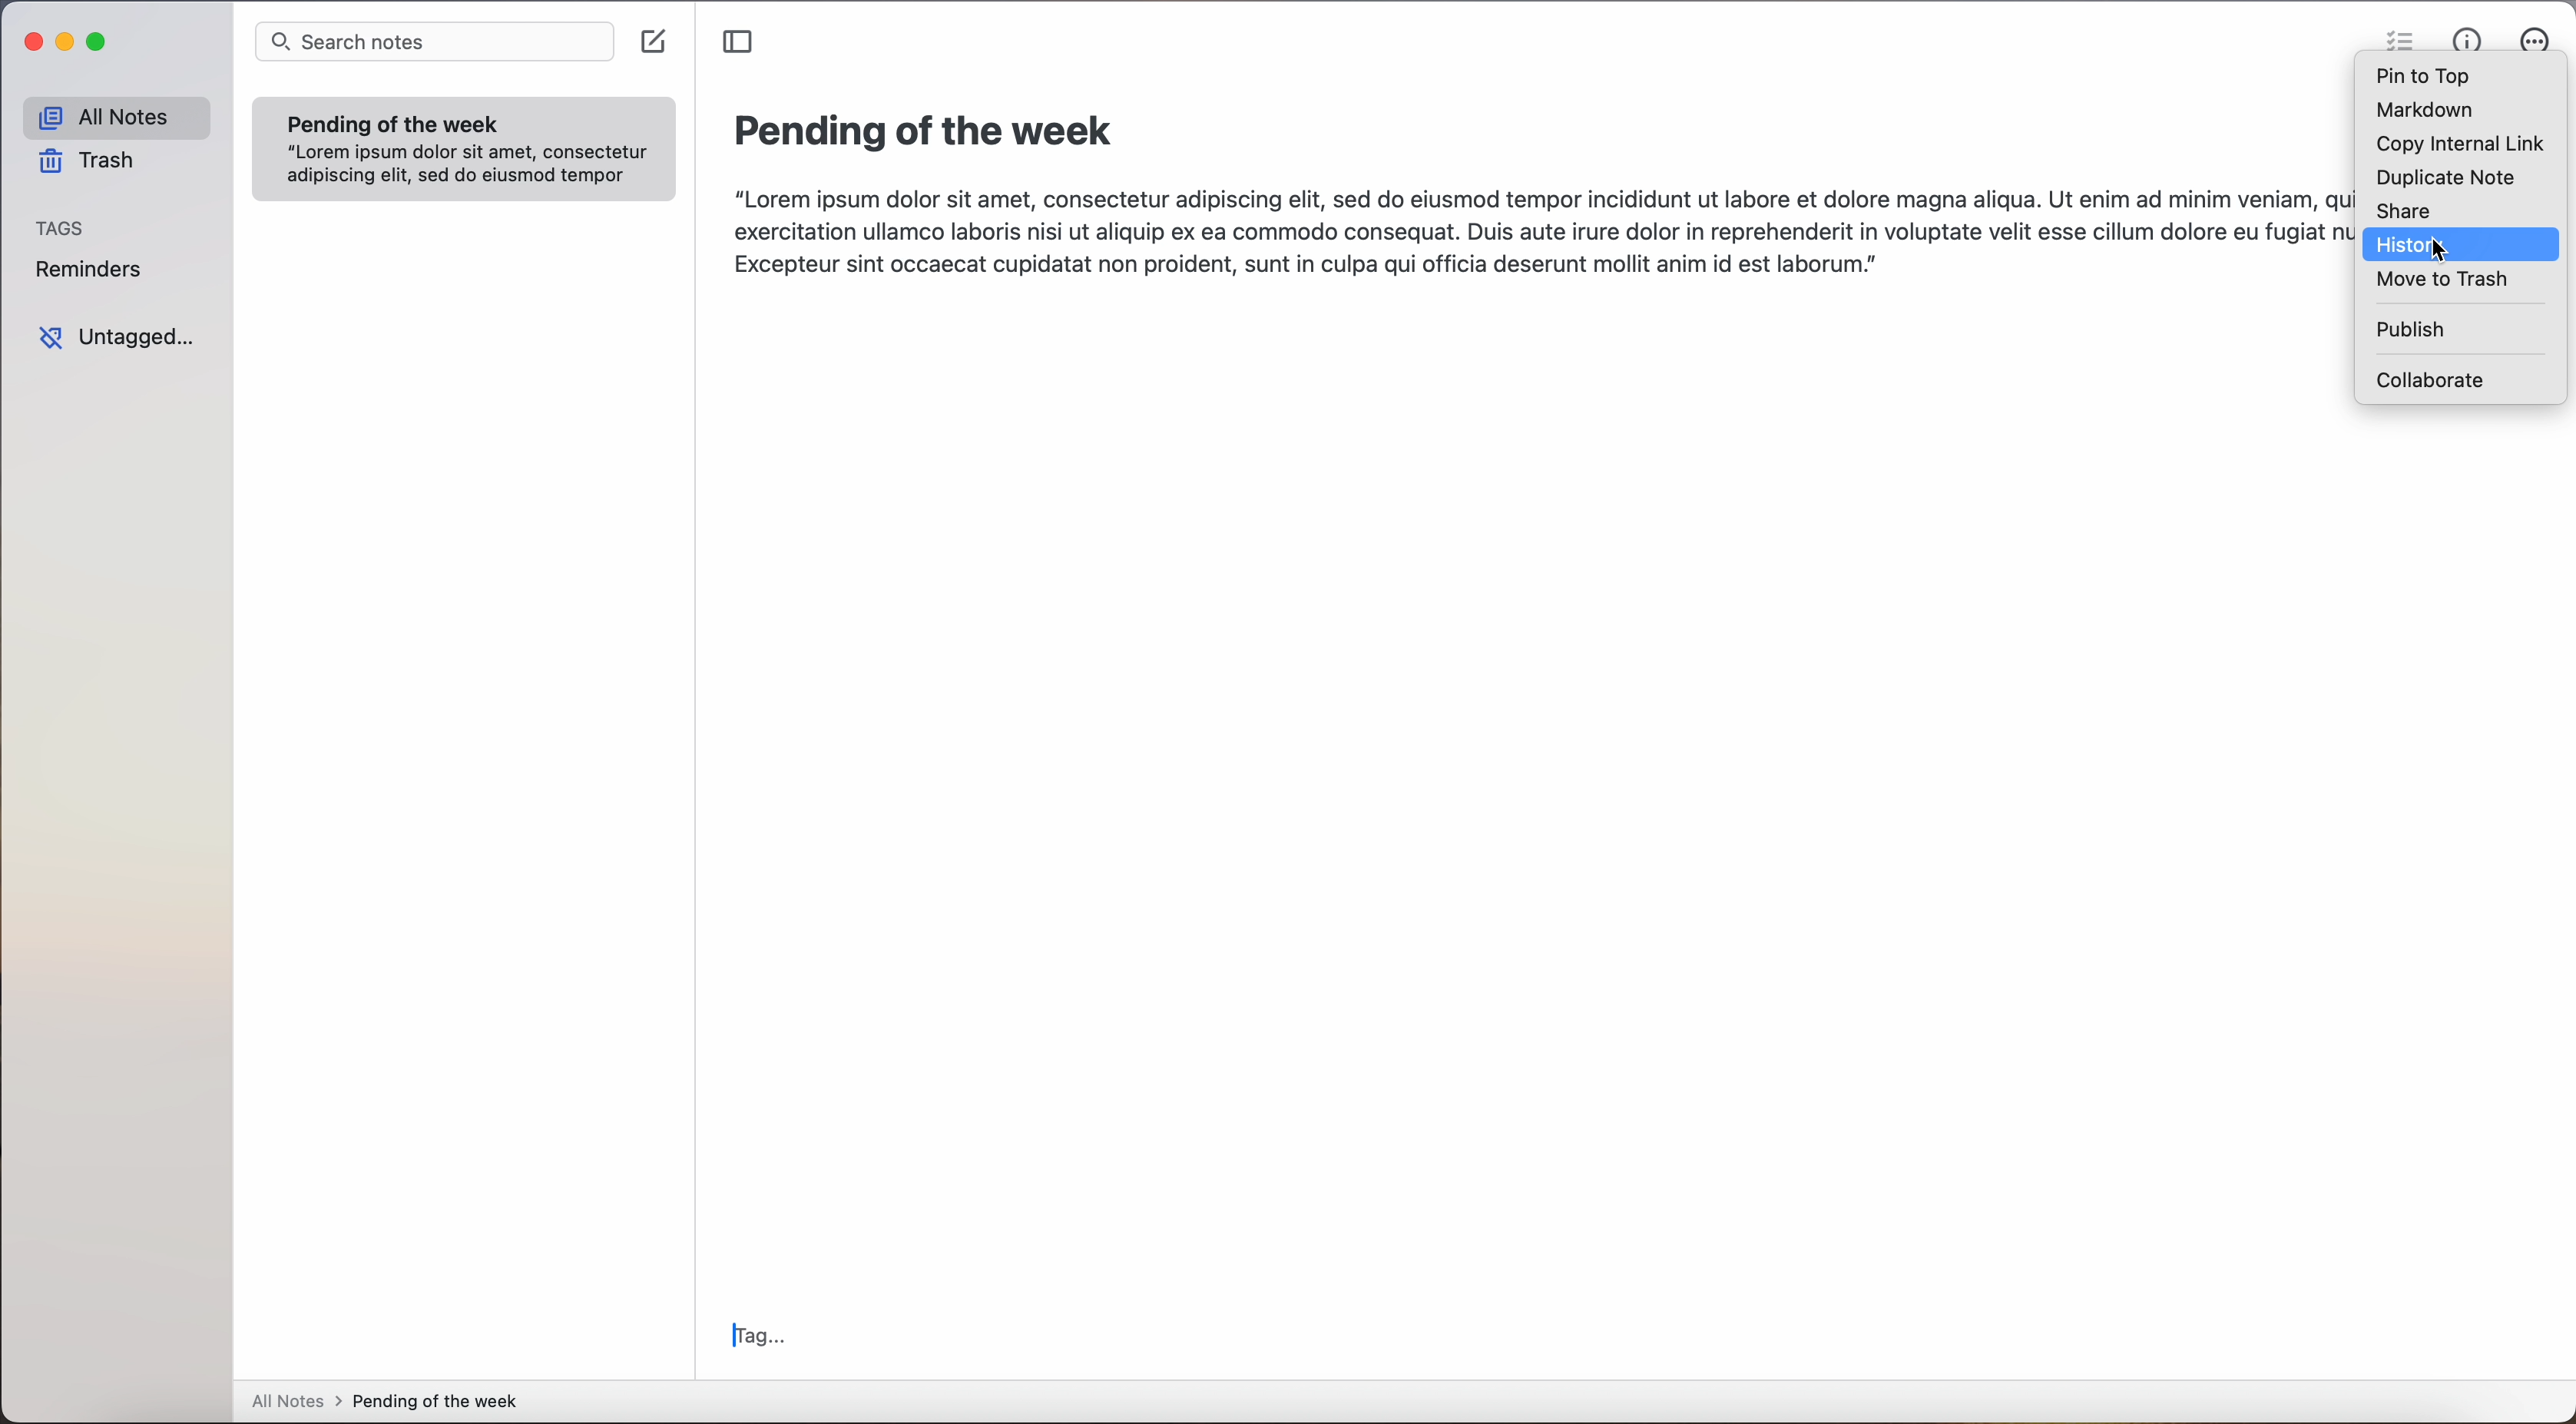 The width and height of the screenshot is (2576, 1424). I want to click on duplicate note, so click(2450, 178).